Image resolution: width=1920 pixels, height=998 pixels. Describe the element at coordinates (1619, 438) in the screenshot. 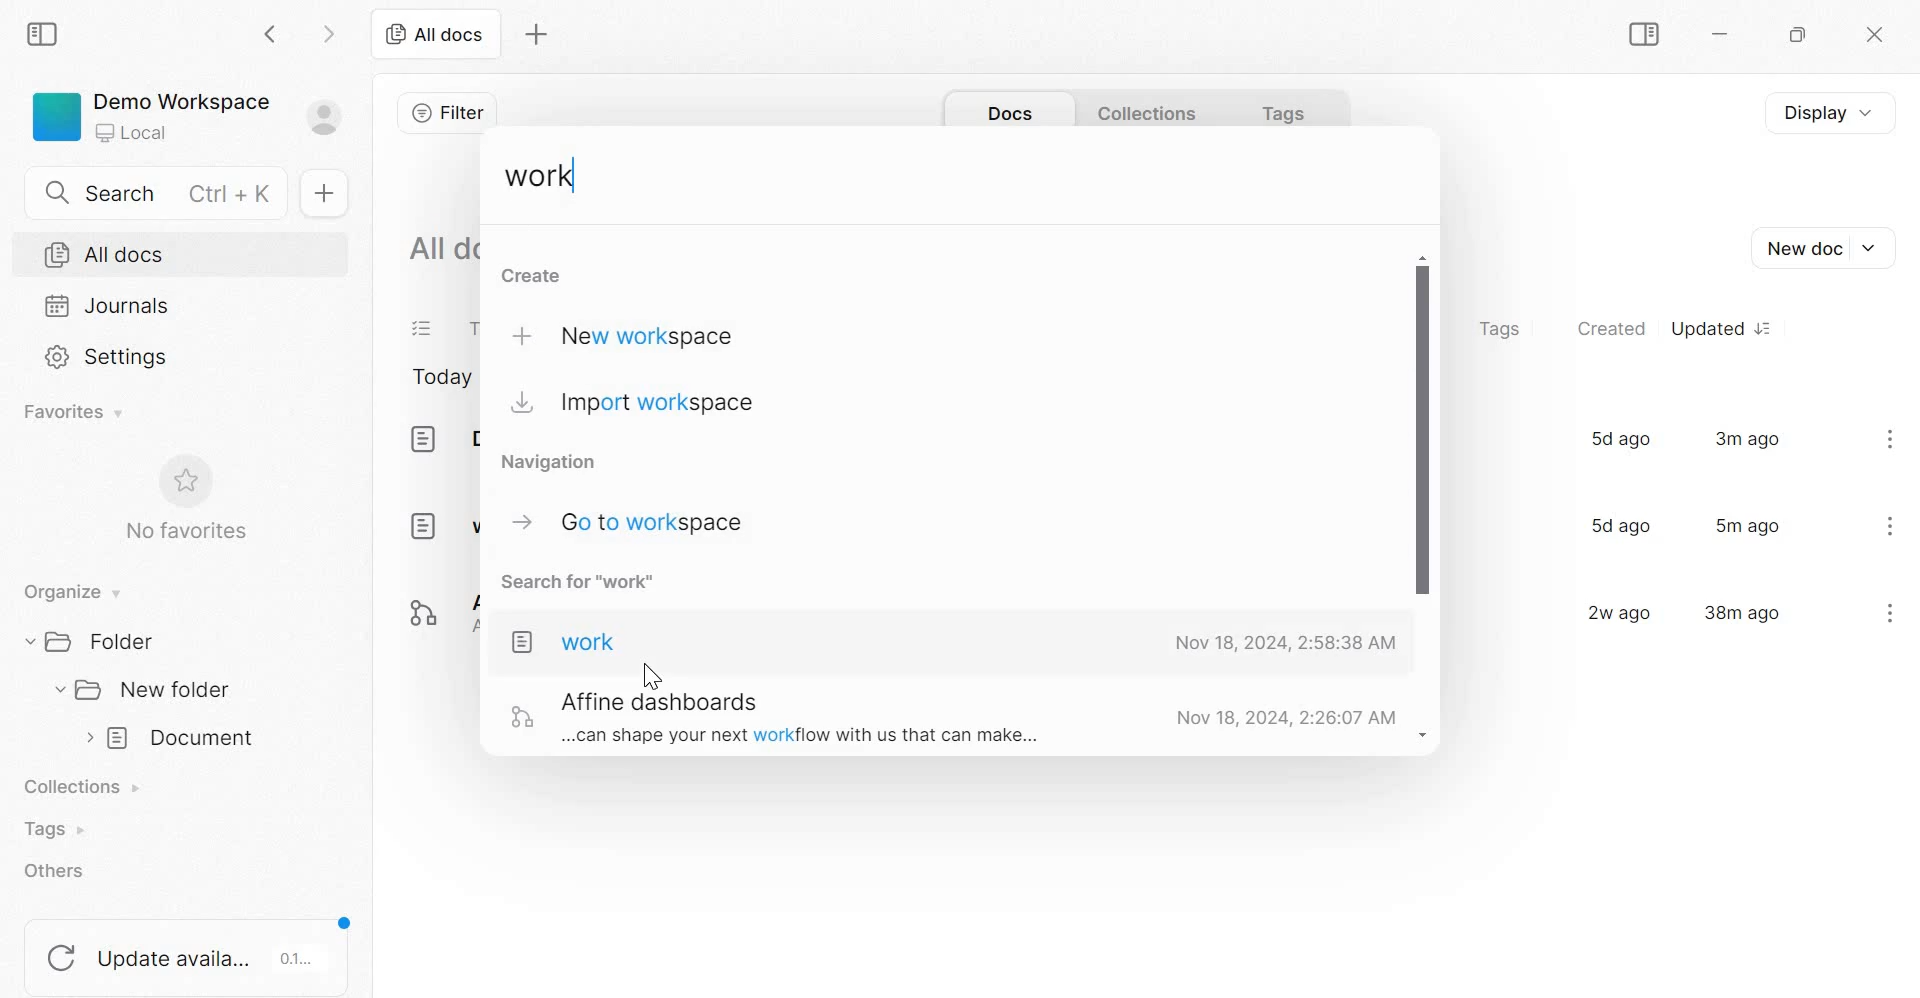

I see `5d ago` at that location.